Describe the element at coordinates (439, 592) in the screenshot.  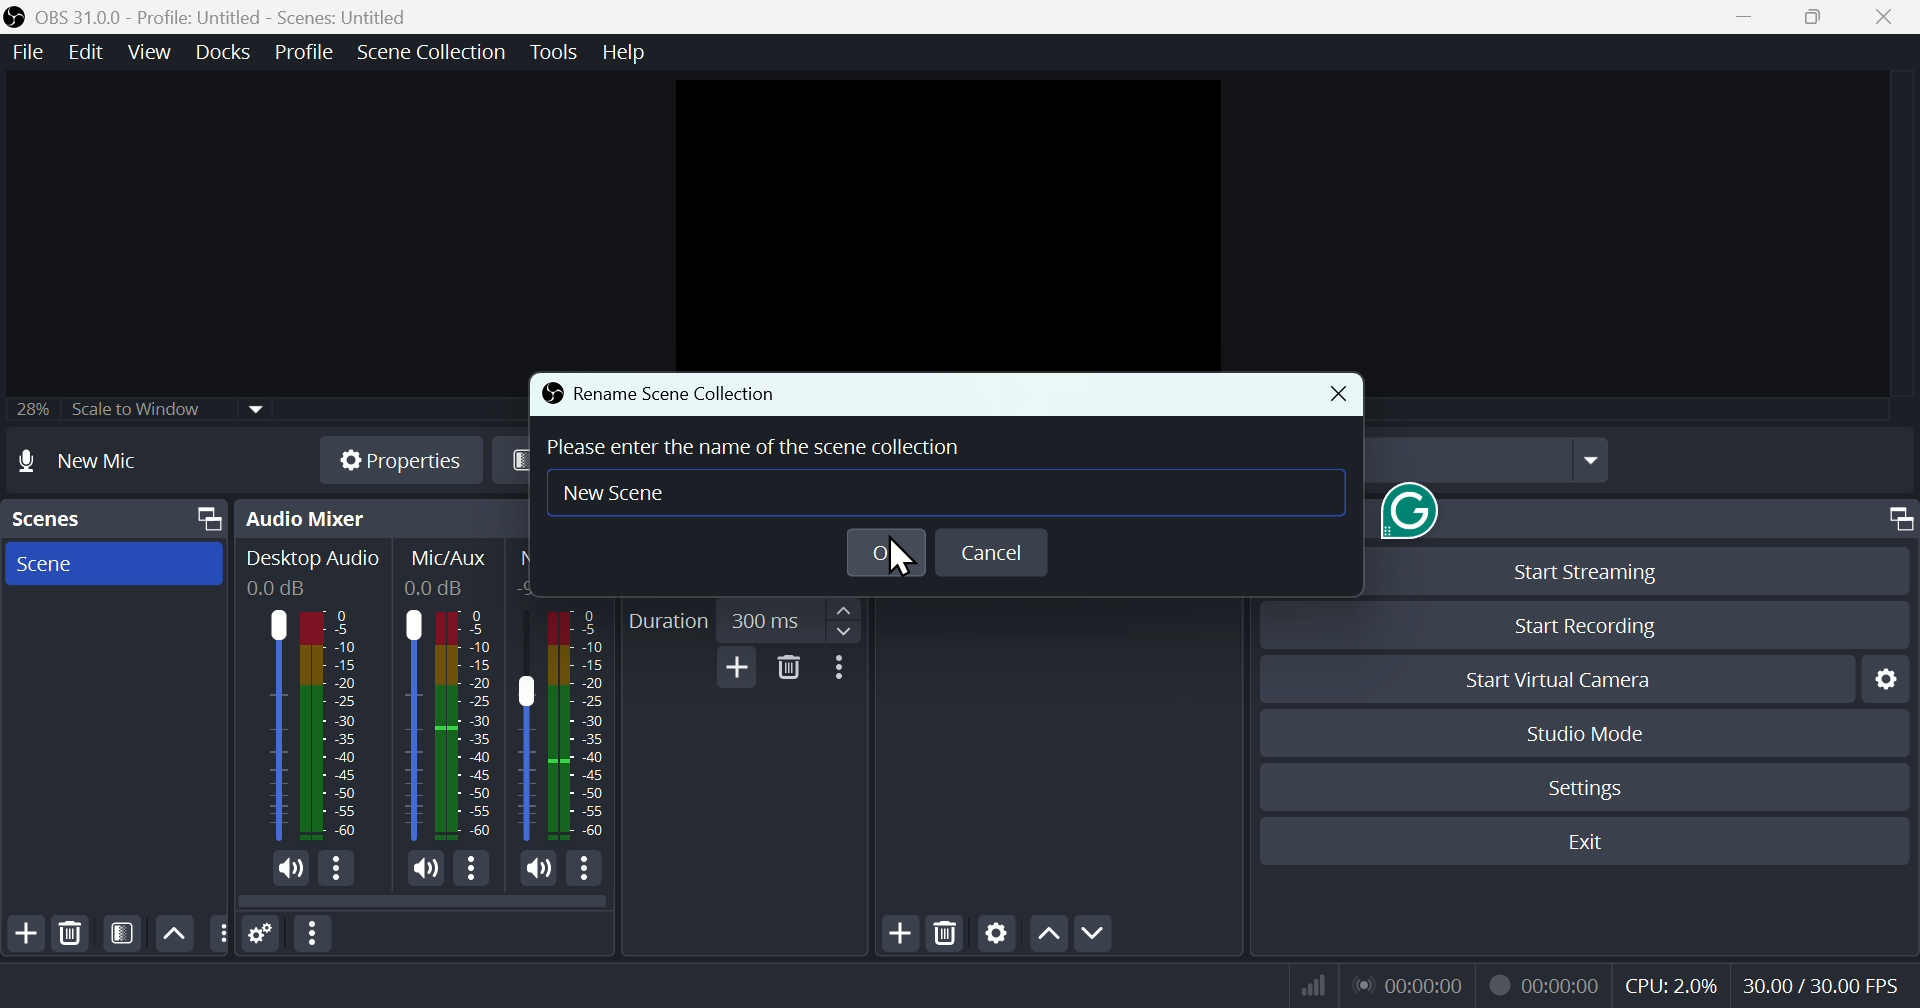
I see `0.0dB` at that location.